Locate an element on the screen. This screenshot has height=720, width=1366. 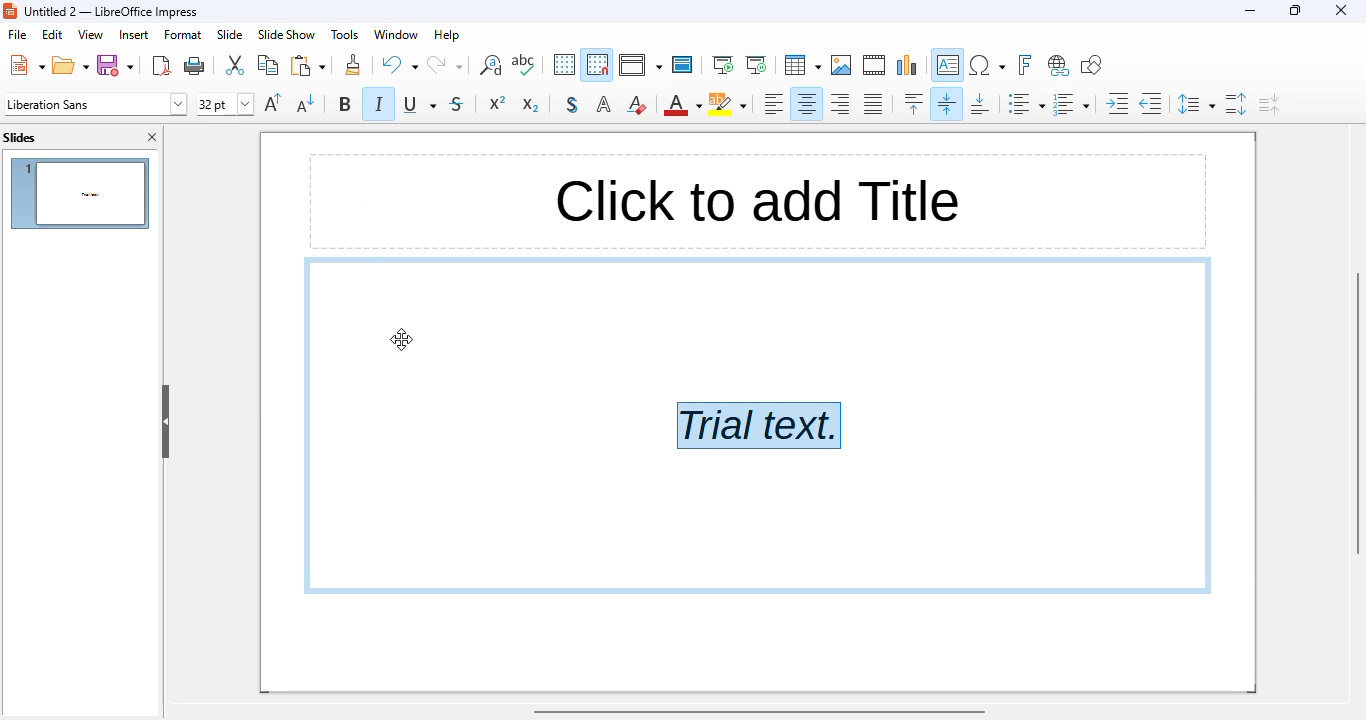
subscript is located at coordinates (530, 104).